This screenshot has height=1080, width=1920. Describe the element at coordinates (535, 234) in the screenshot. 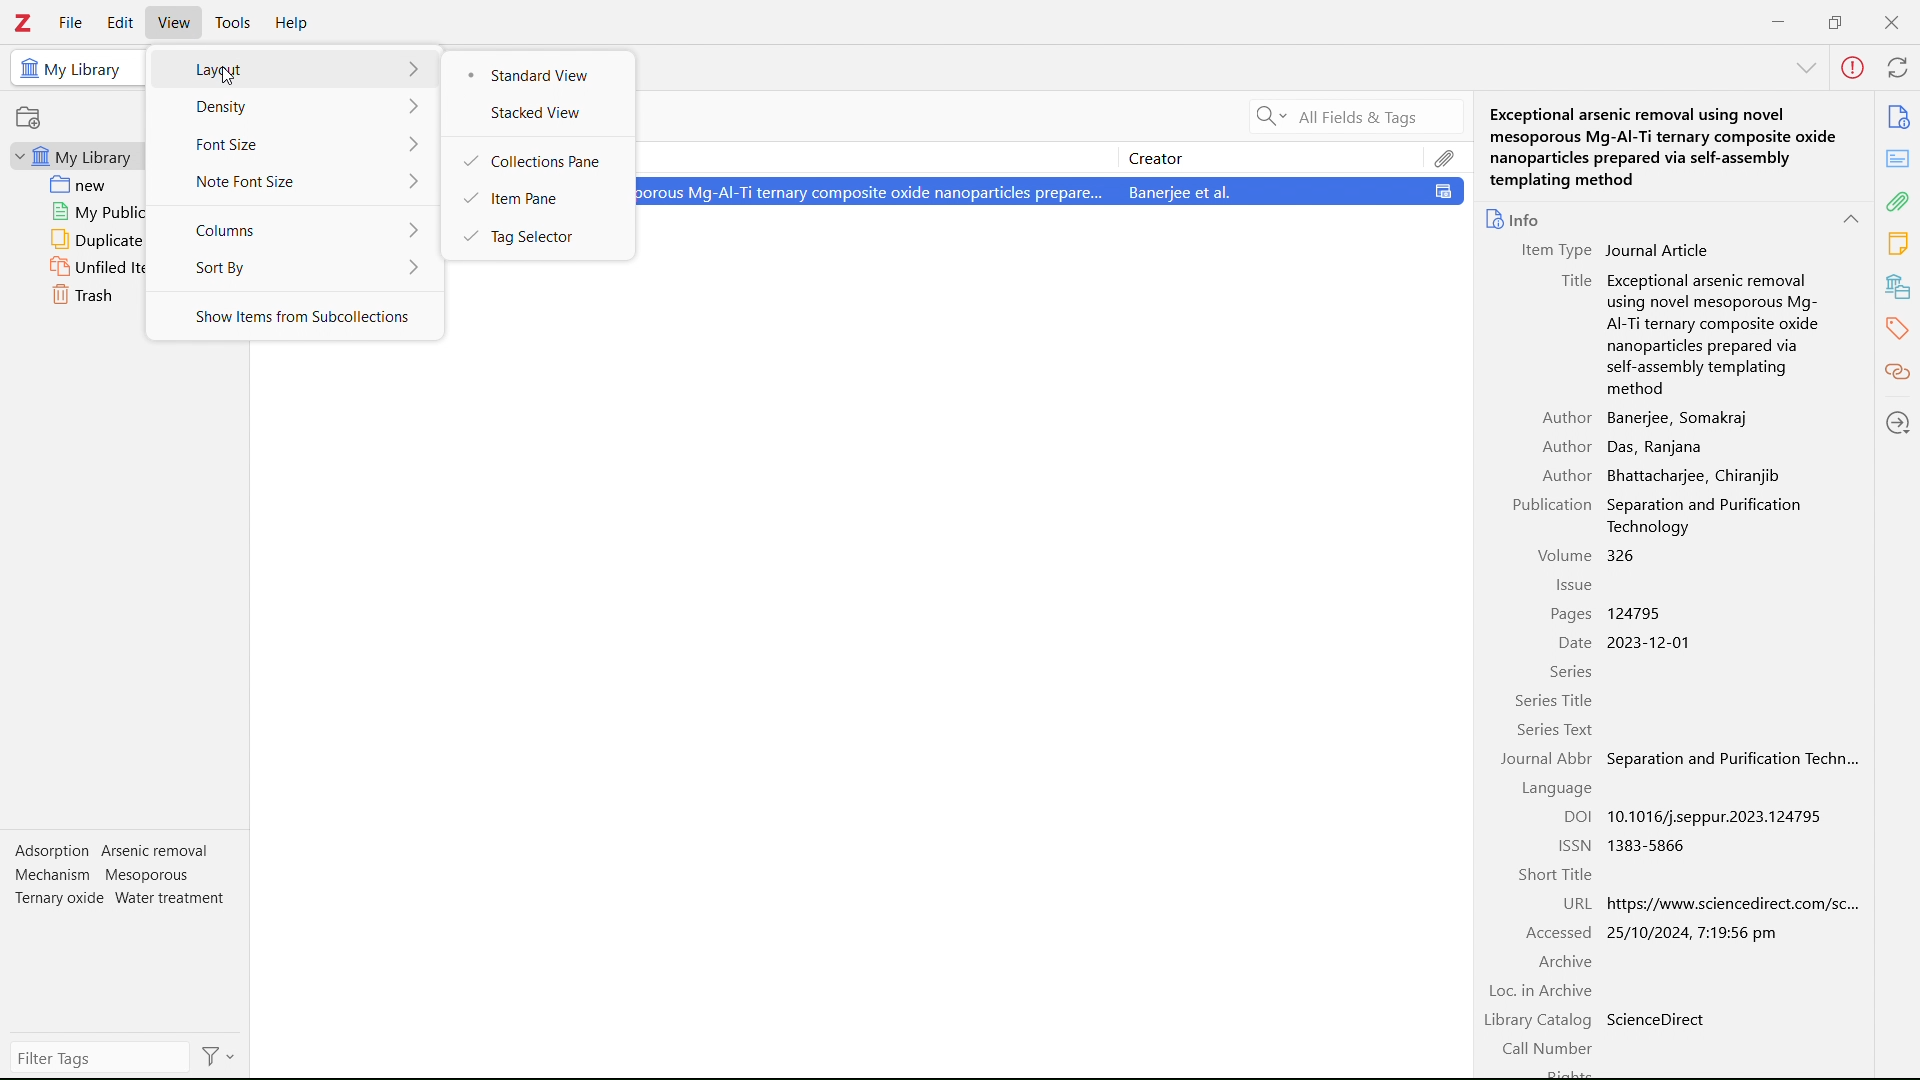

I see `tag selector` at that location.